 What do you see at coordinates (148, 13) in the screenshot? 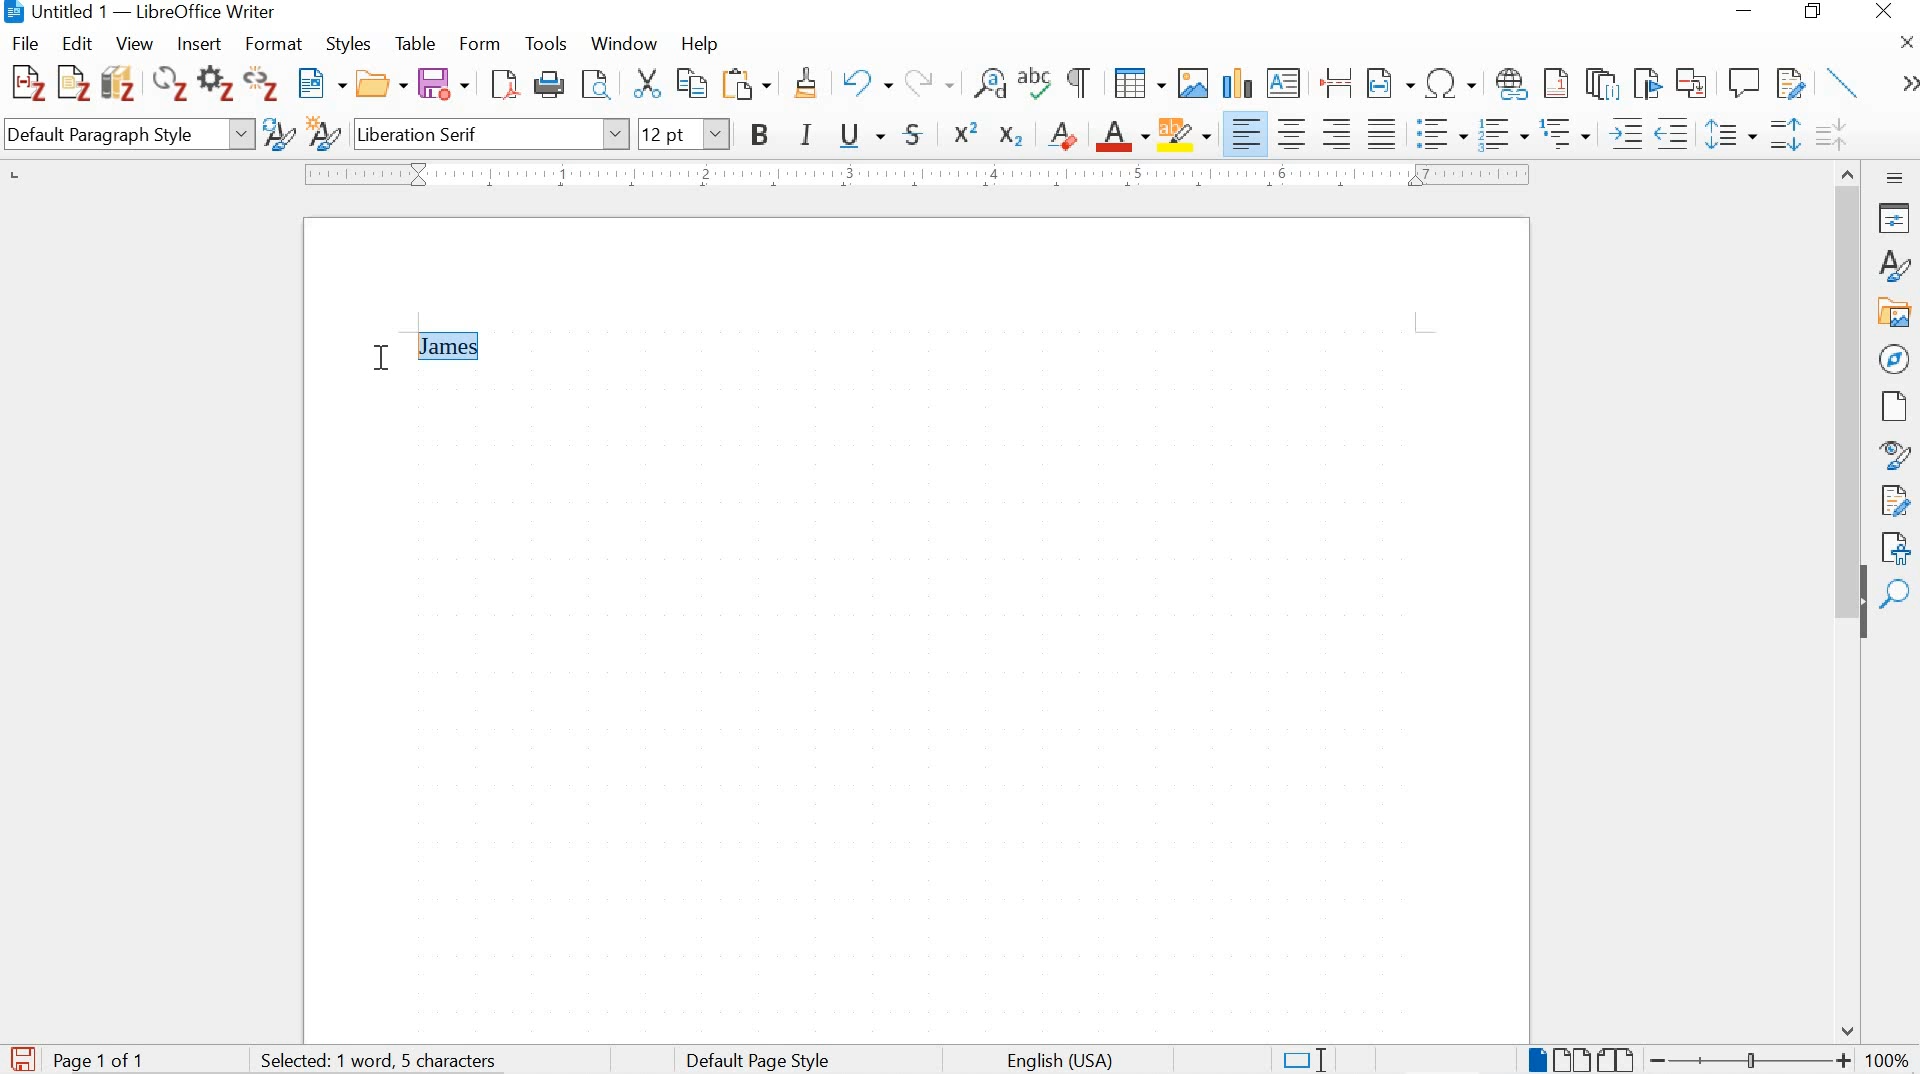
I see `Untitled 1 — LibreOffice Writer` at bounding box center [148, 13].